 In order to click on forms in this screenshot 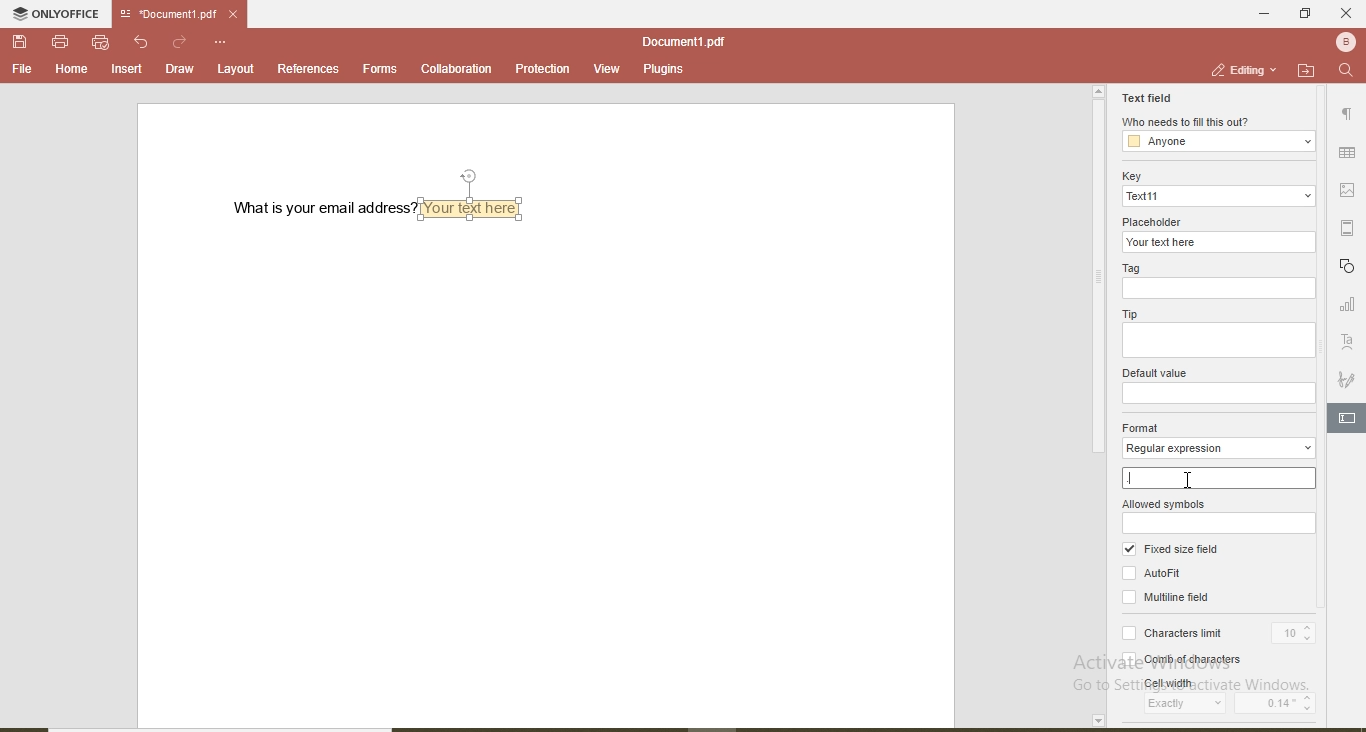, I will do `click(380, 68)`.